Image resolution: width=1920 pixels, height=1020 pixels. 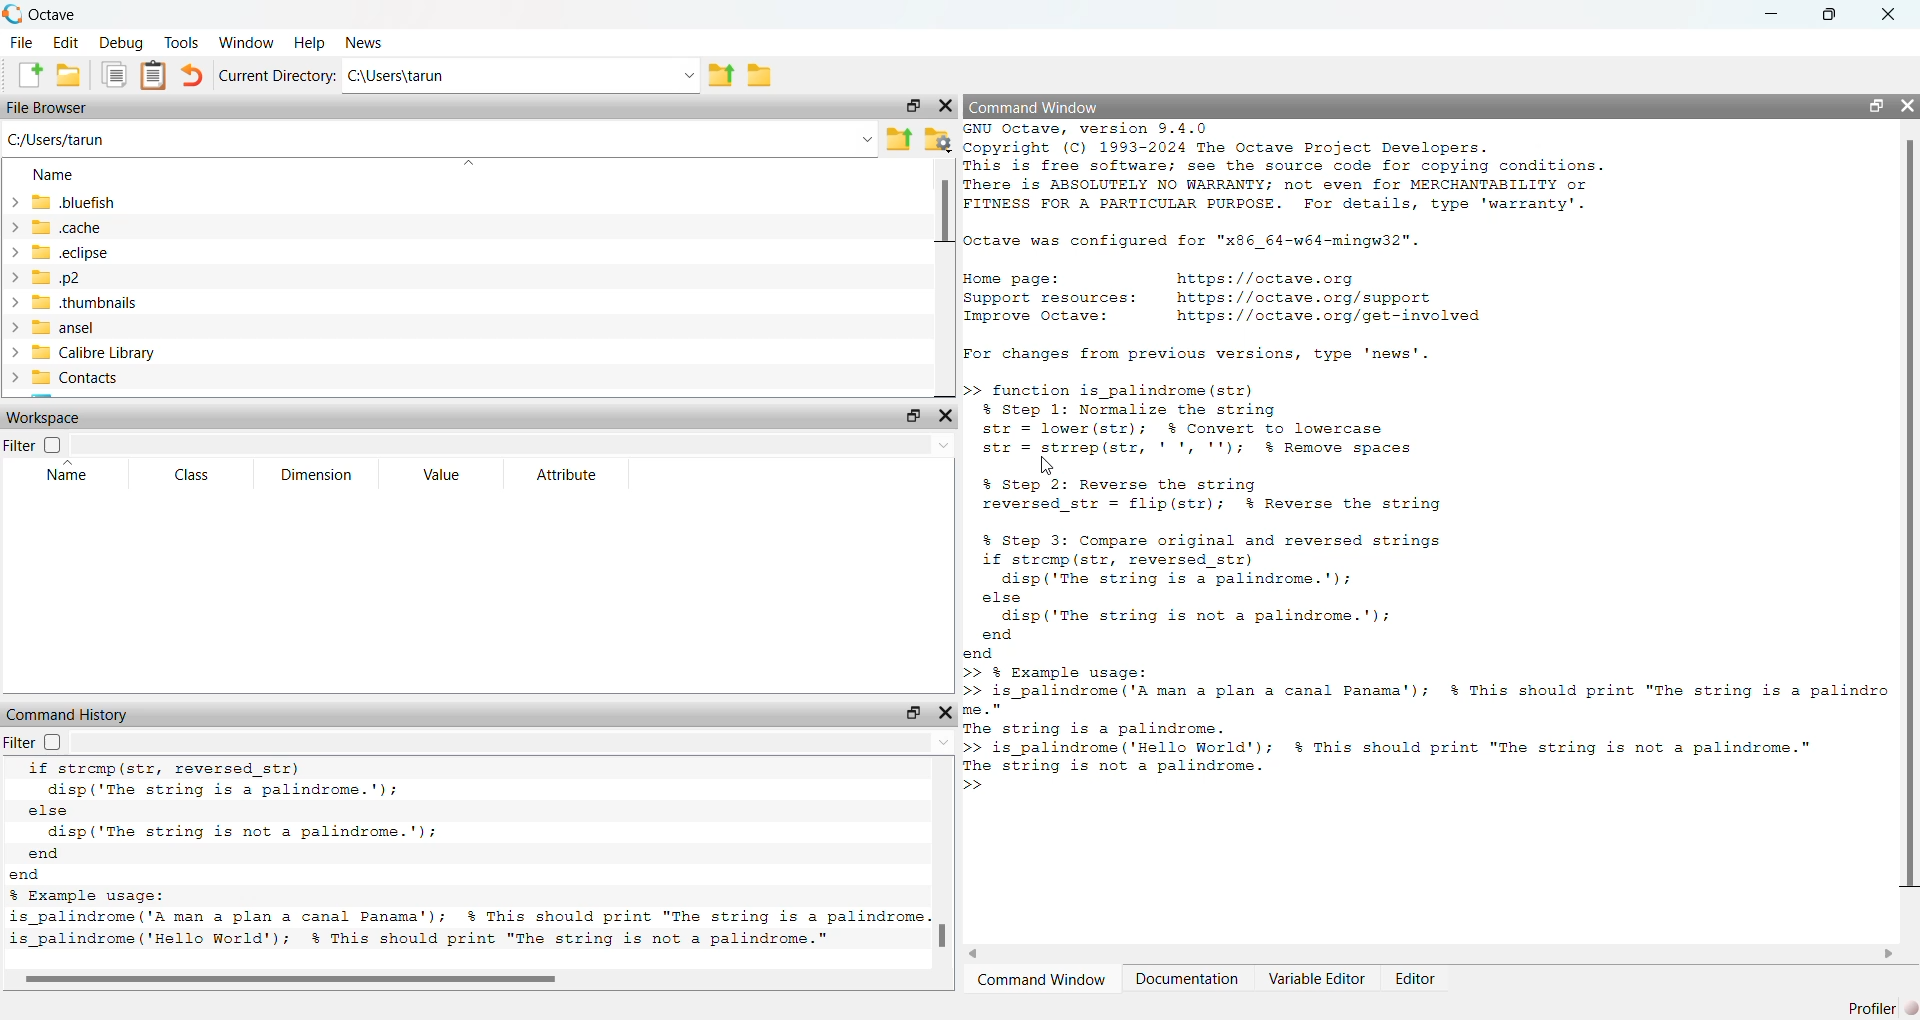 What do you see at coordinates (1876, 103) in the screenshot?
I see `unlock widget` at bounding box center [1876, 103].